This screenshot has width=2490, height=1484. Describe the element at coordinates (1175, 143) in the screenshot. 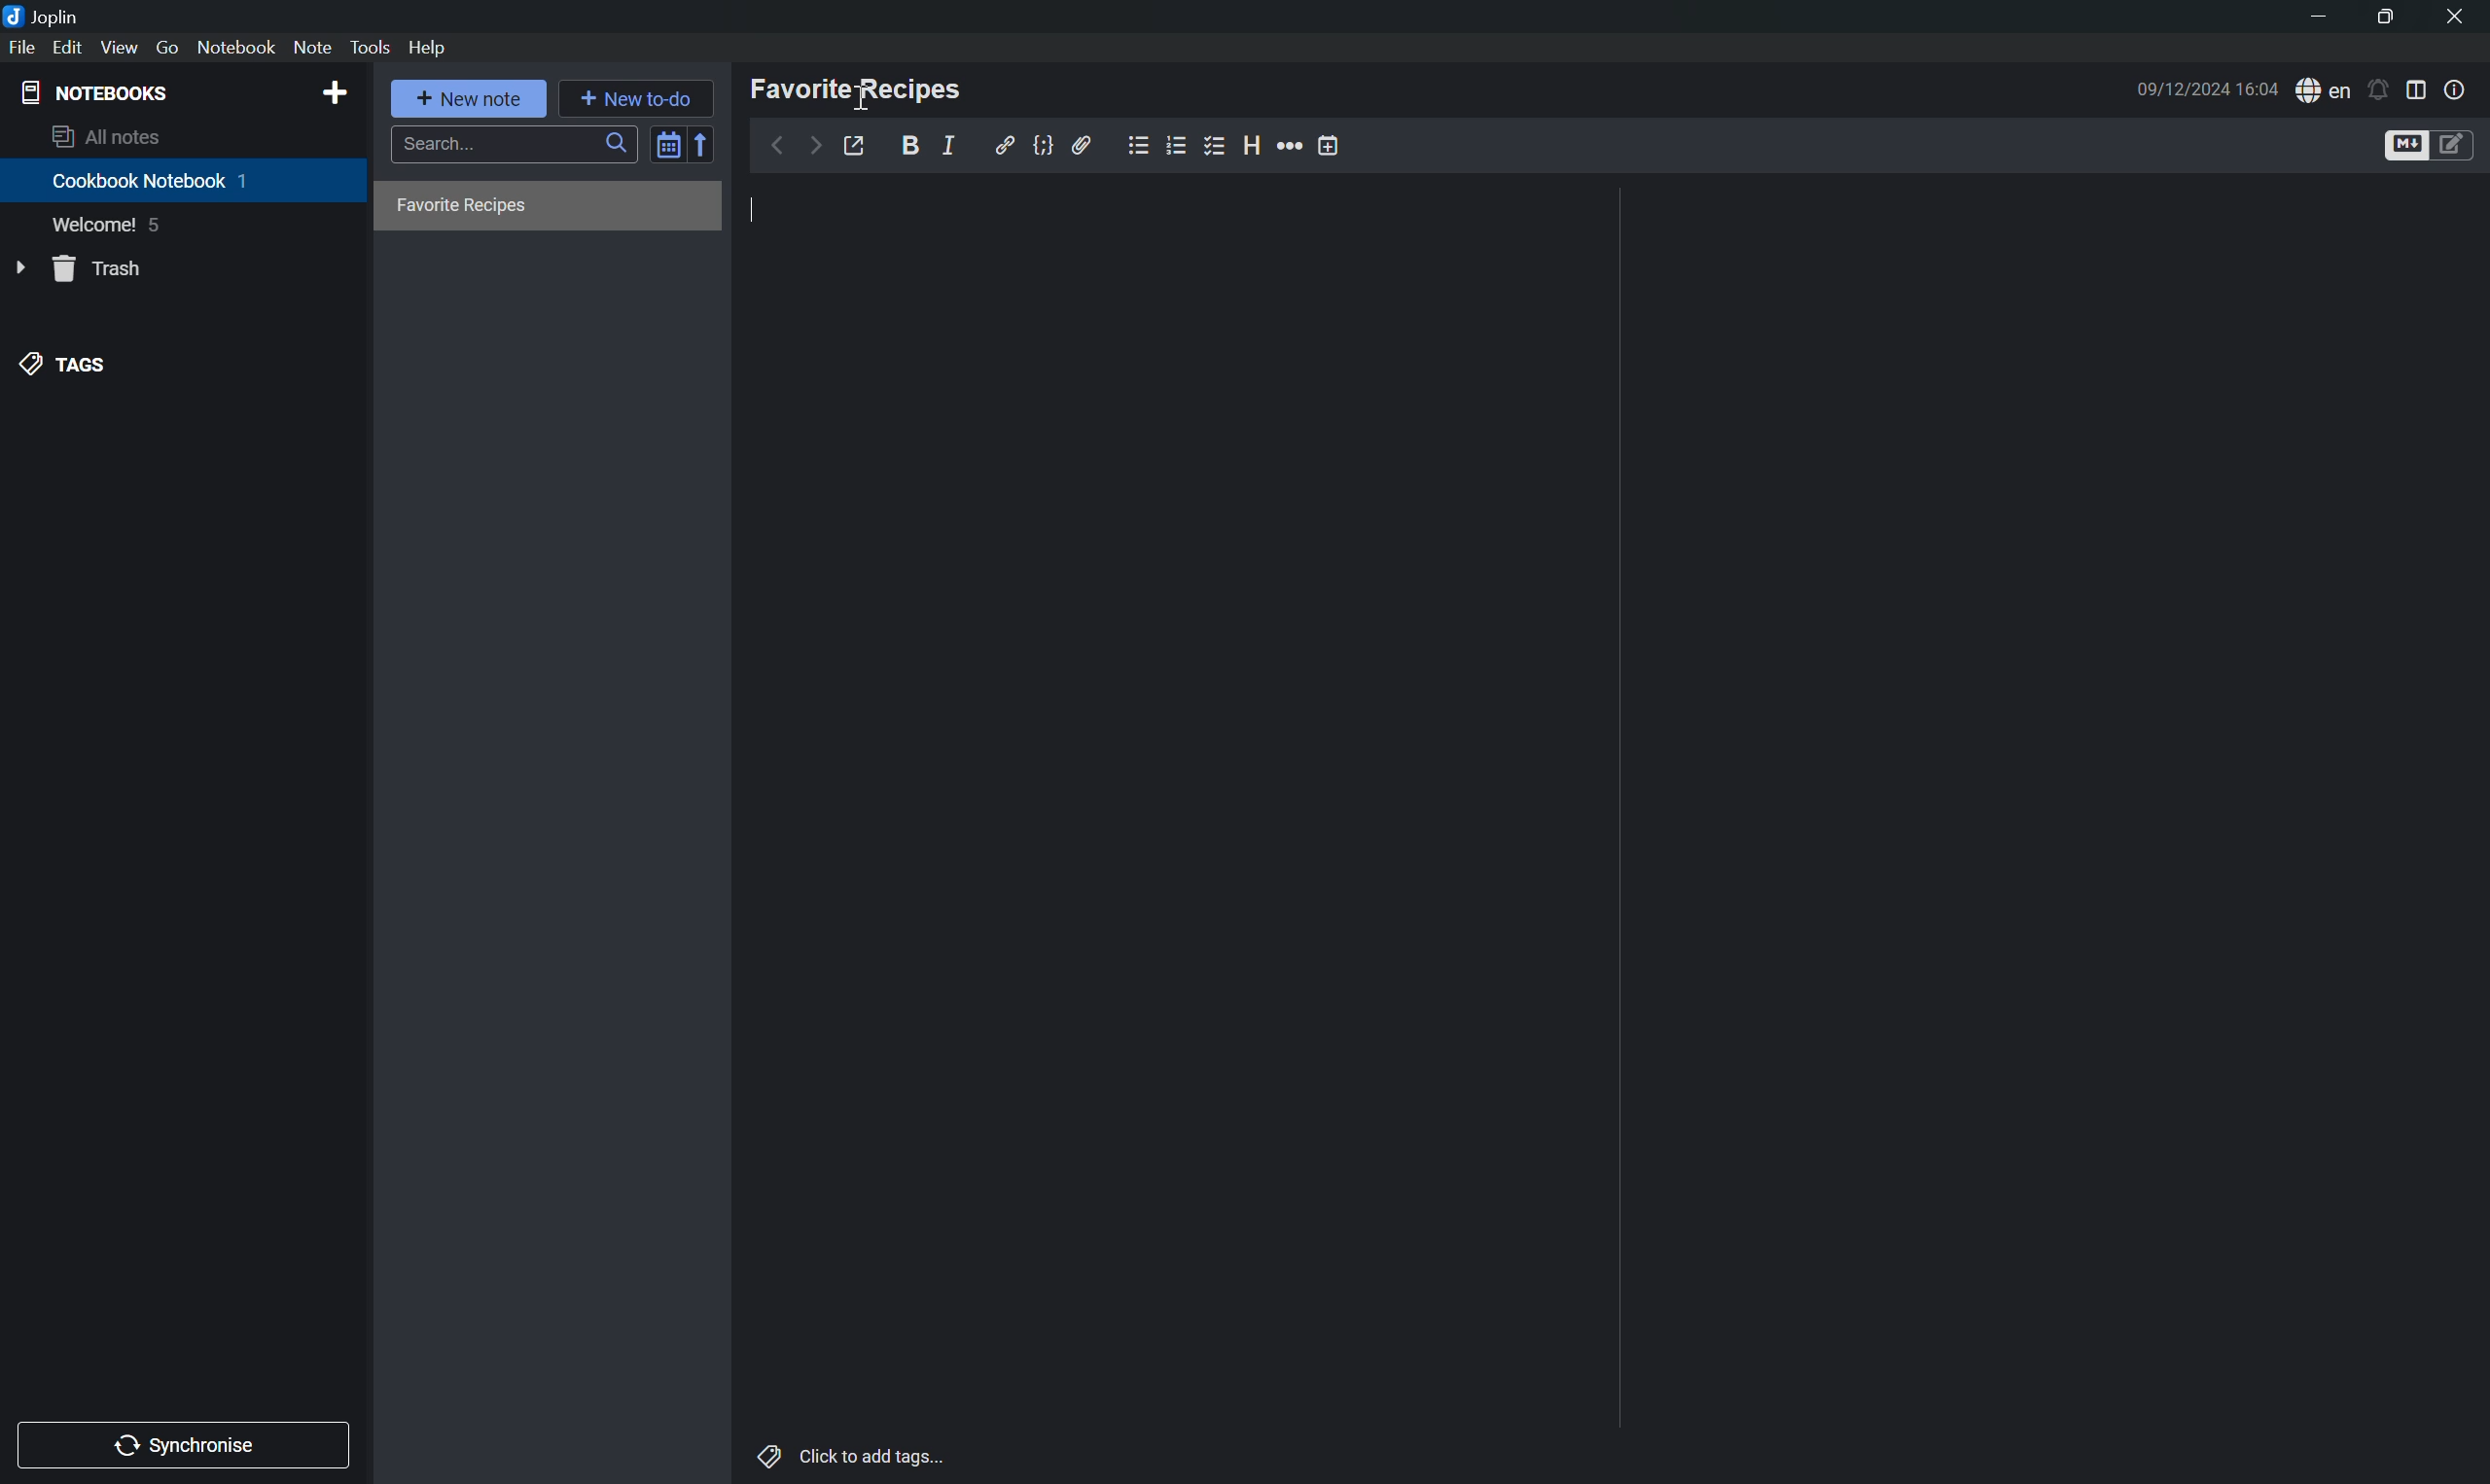

I see `Numbered list` at that location.